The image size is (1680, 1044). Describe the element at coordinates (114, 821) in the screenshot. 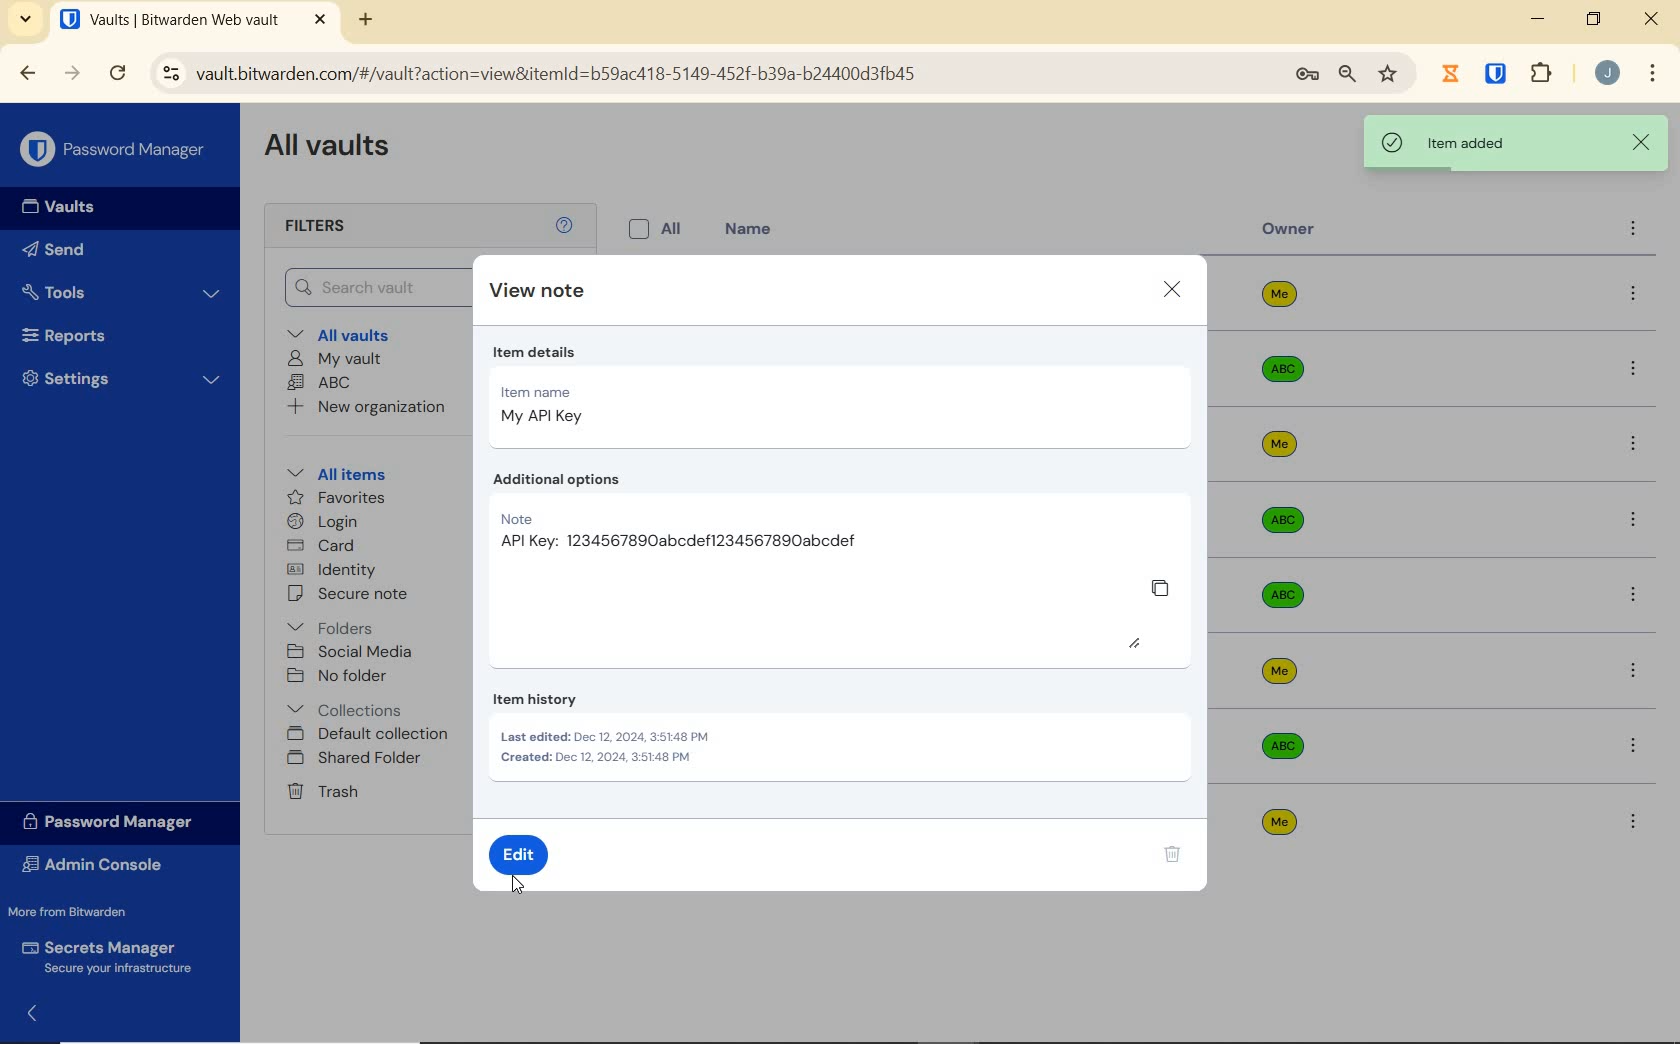

I see `Password Manager` at that location.